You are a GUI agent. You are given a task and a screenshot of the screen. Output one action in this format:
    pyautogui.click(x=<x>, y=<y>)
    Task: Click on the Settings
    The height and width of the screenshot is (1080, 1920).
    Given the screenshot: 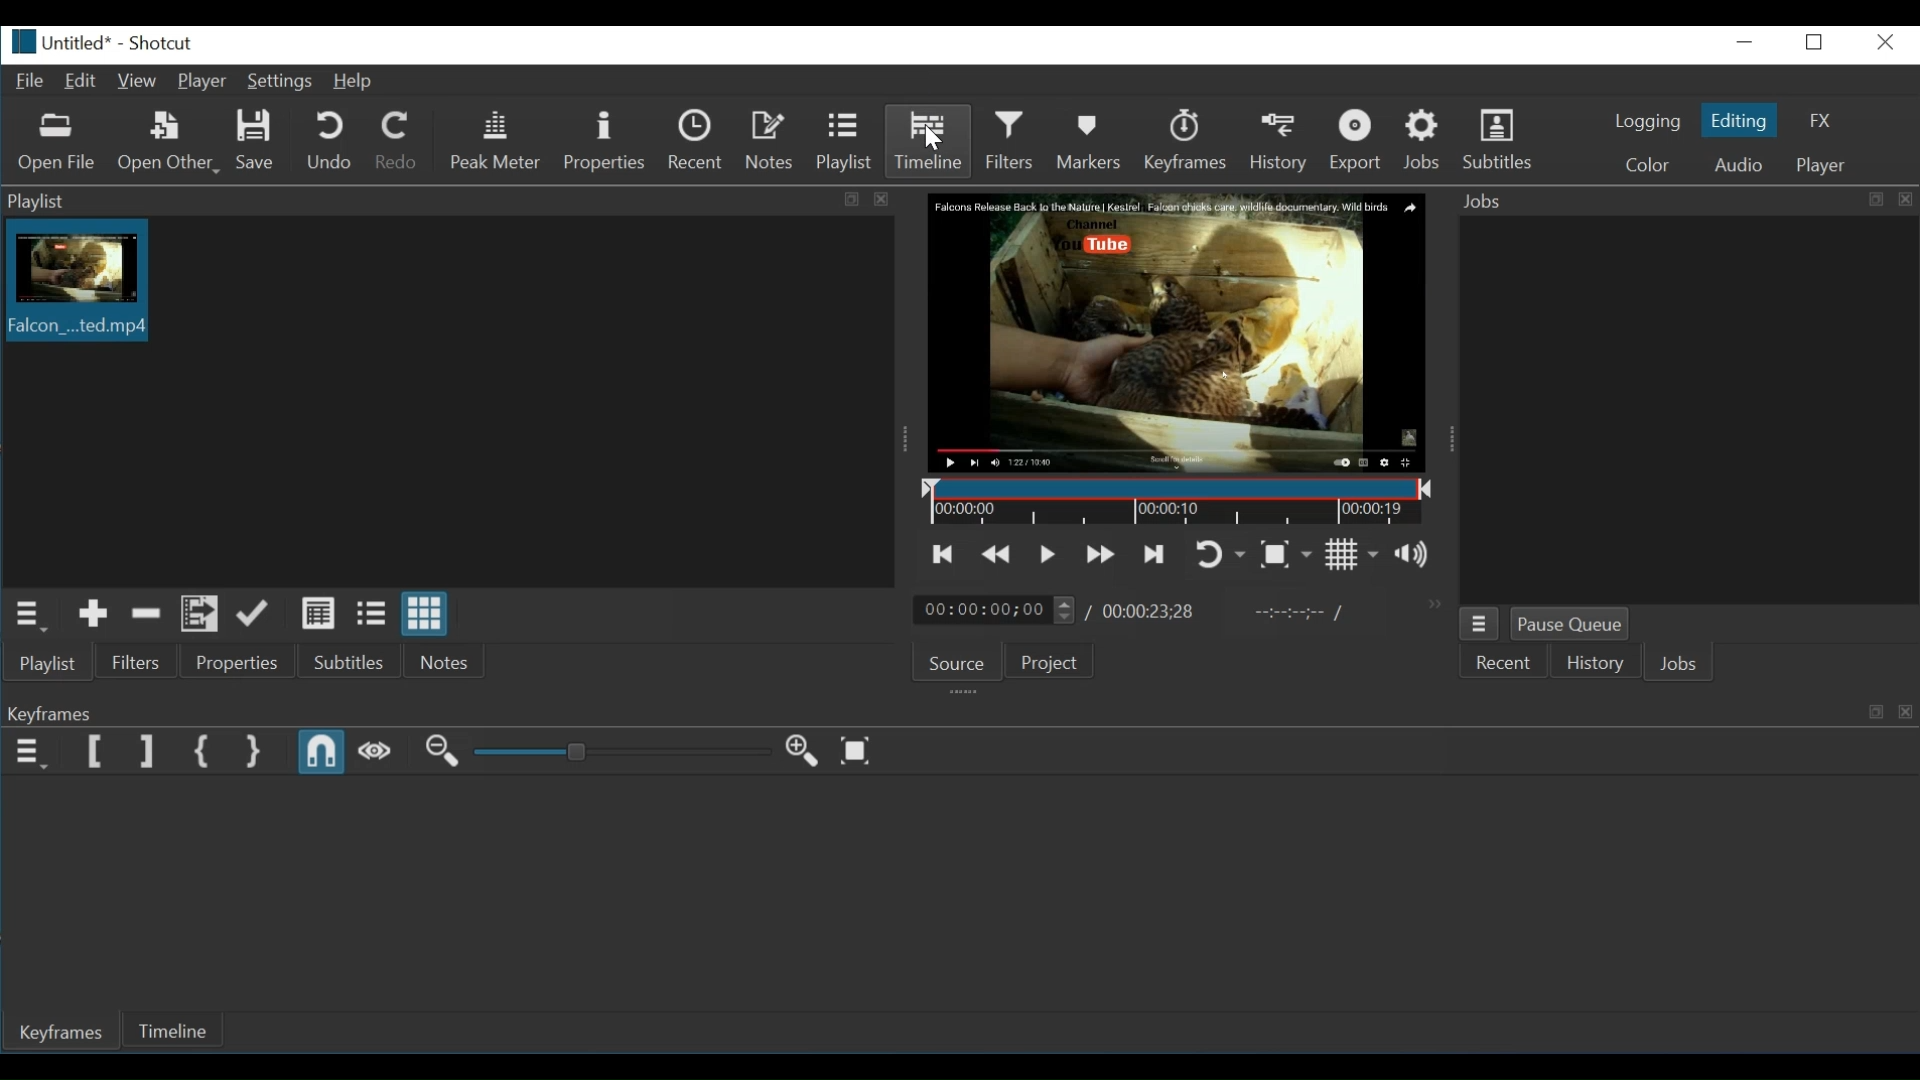 What is the action you would take?
    pyautogui.click(x=280, y=81)
    